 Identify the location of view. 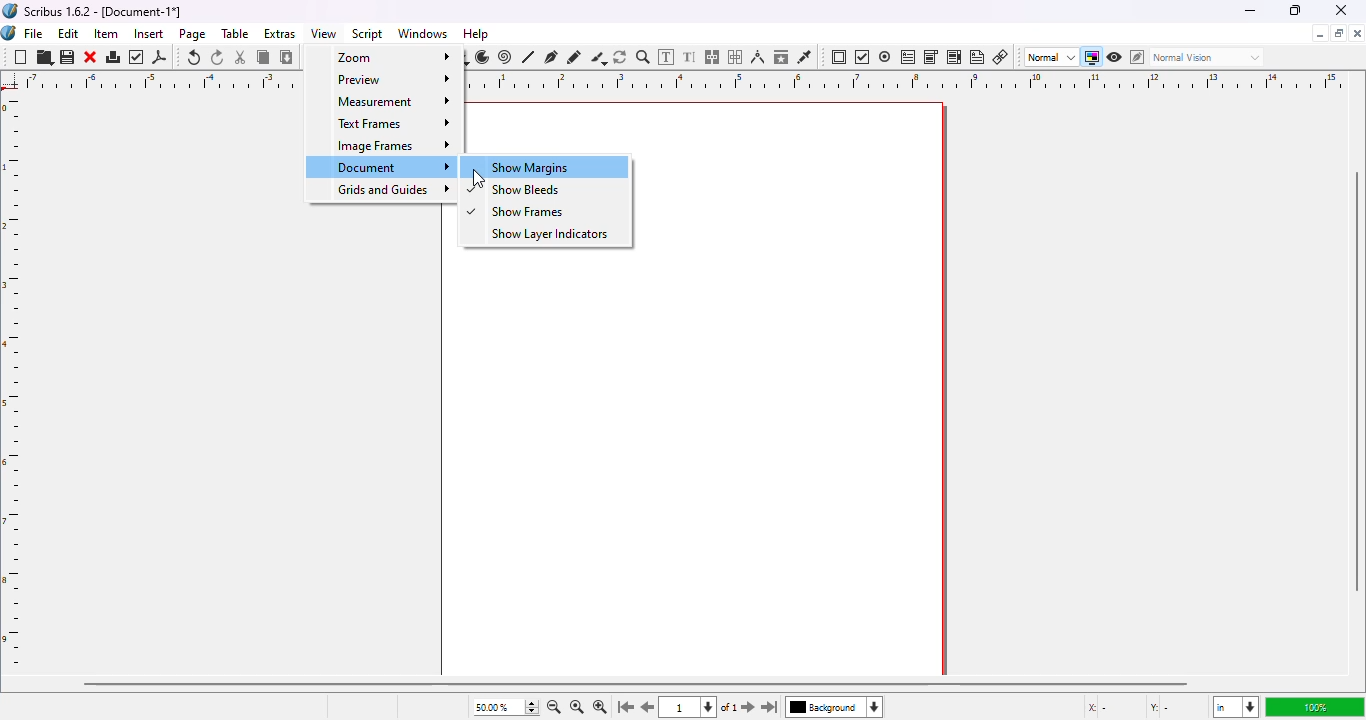
(324, 33).